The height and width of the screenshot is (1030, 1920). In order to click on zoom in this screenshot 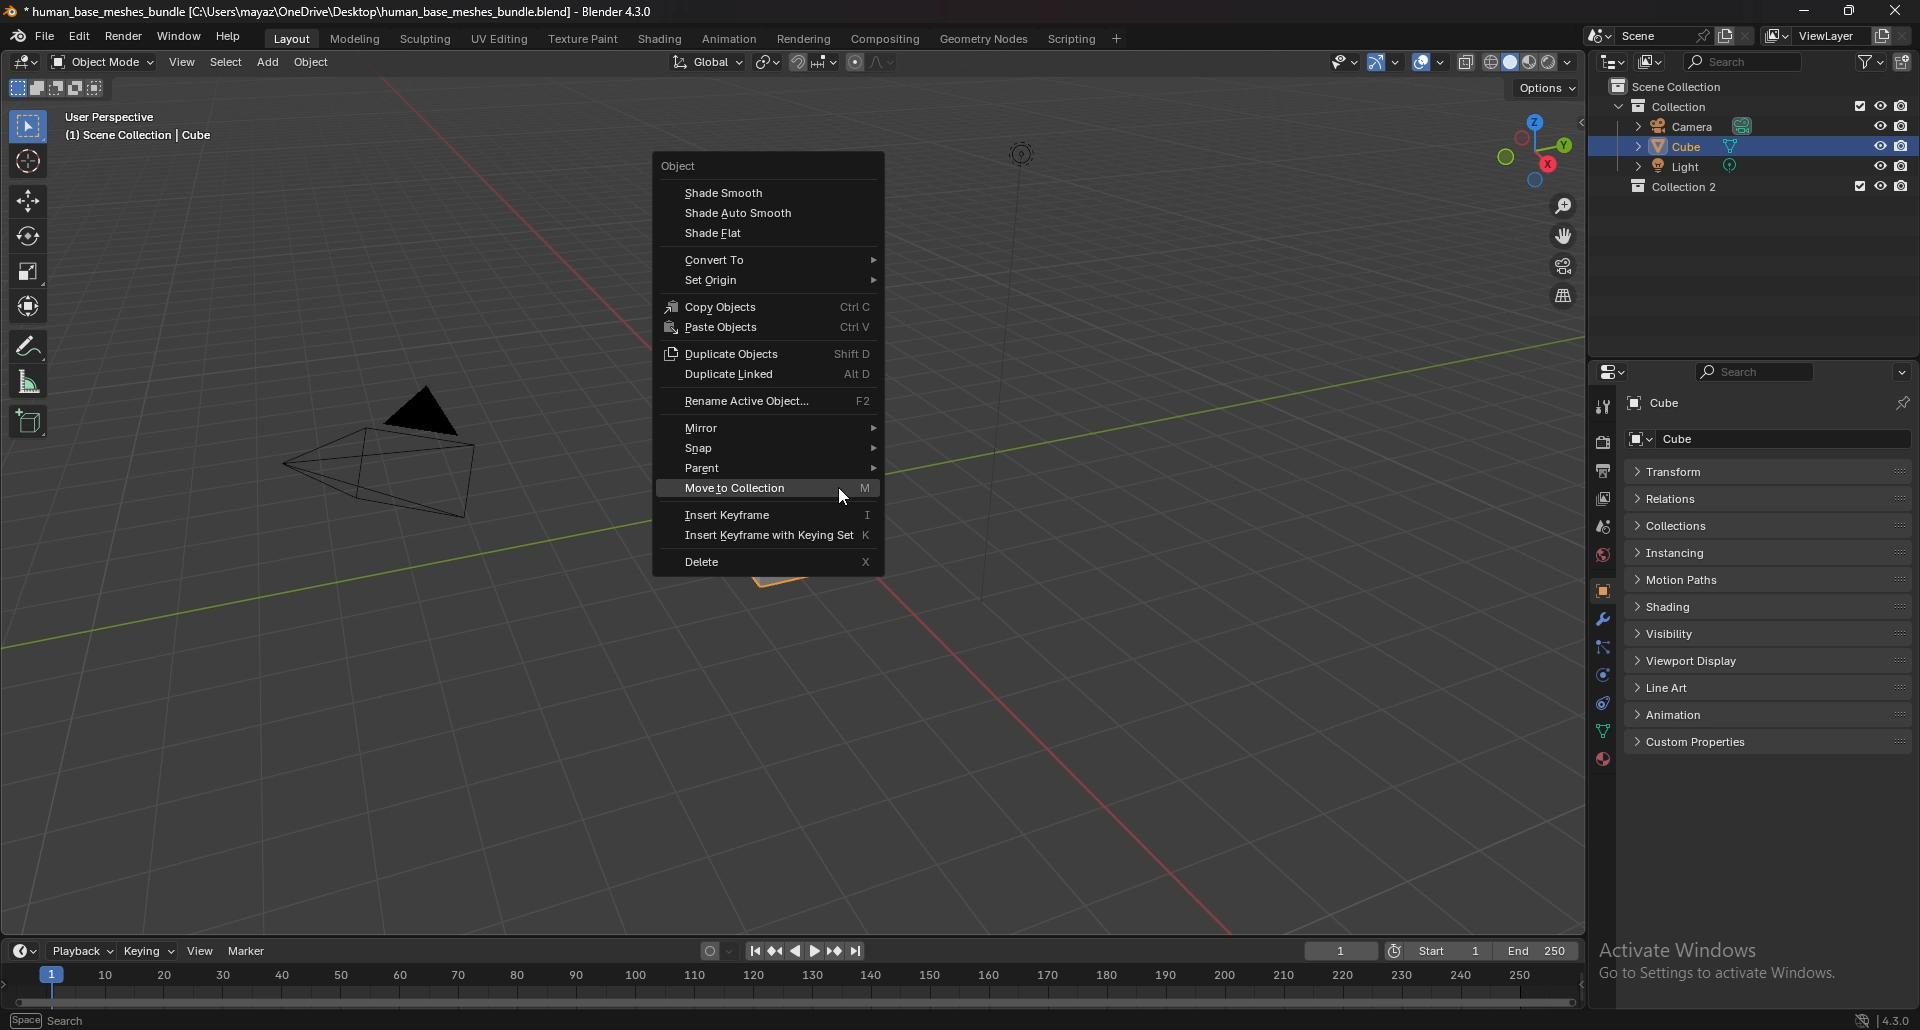, I will do `click(1564, 205)`.